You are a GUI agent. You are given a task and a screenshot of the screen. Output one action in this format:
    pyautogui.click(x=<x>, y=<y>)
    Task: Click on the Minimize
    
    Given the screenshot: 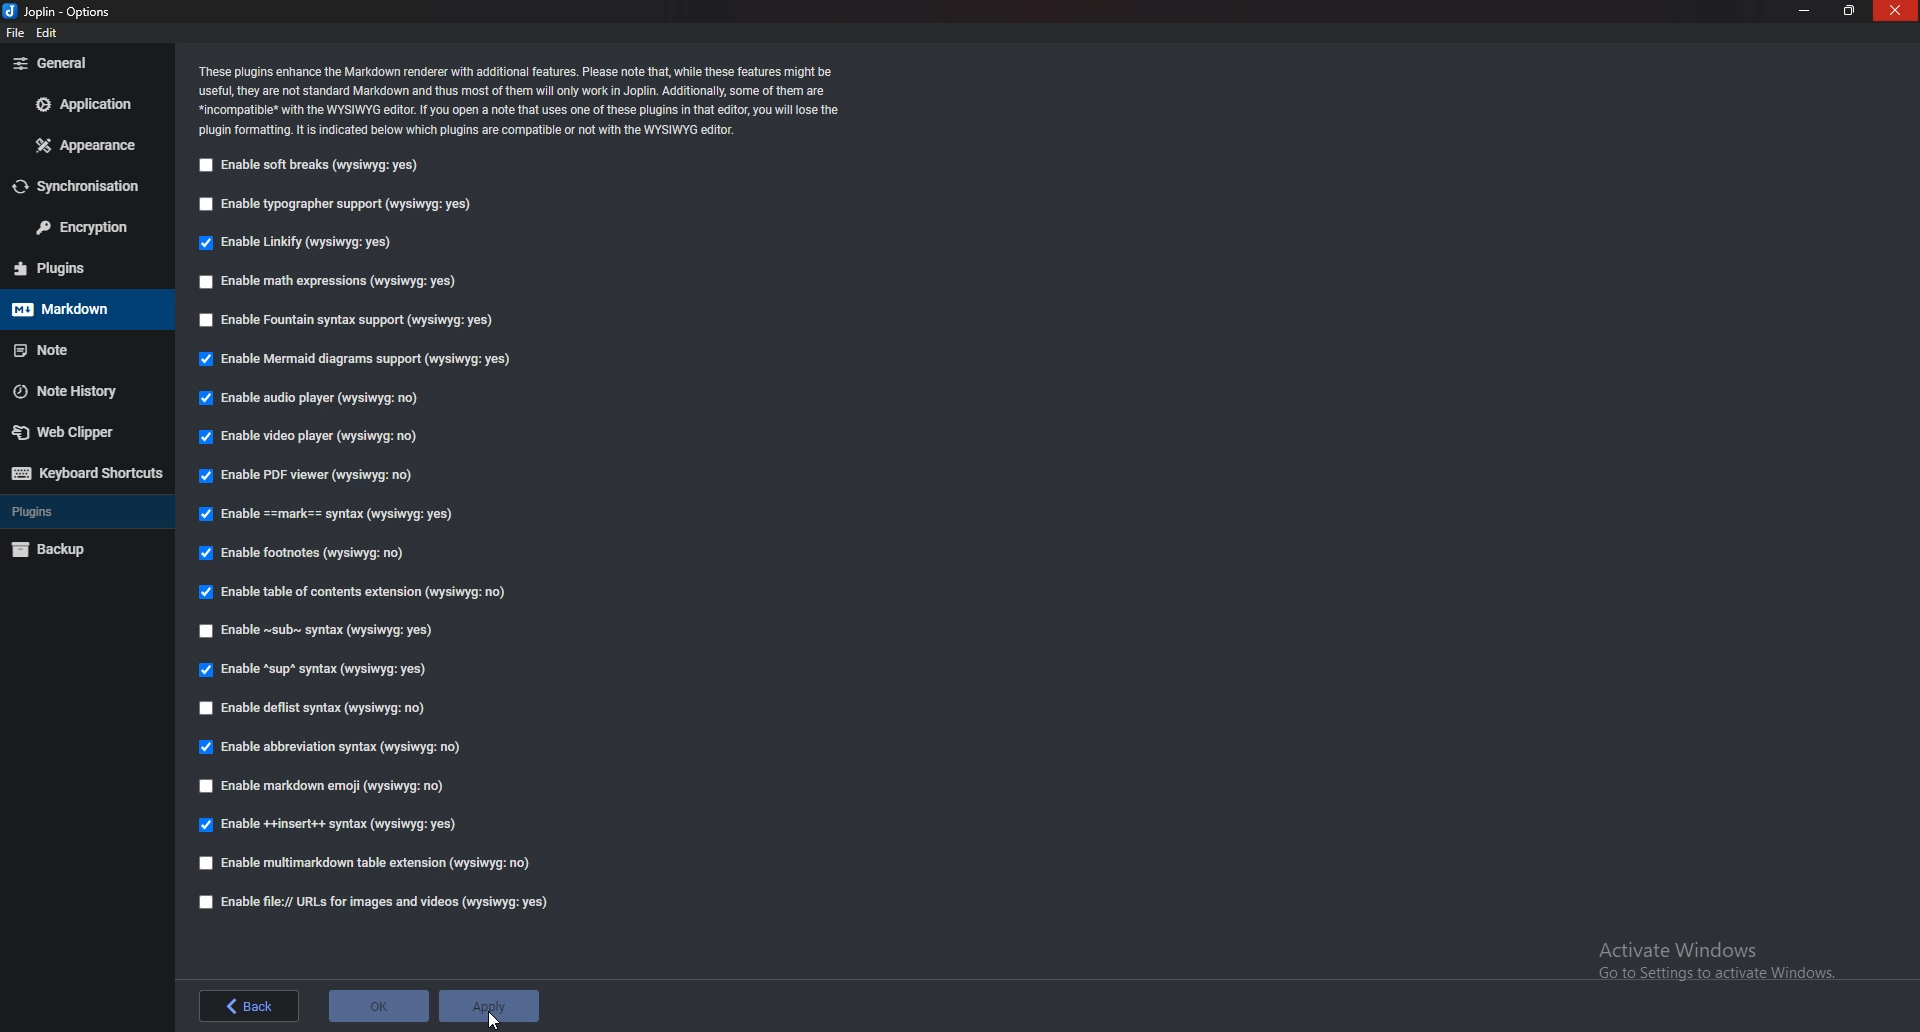 What is the action you would take?
    pyautogui.click(x=1807, y=10)
    